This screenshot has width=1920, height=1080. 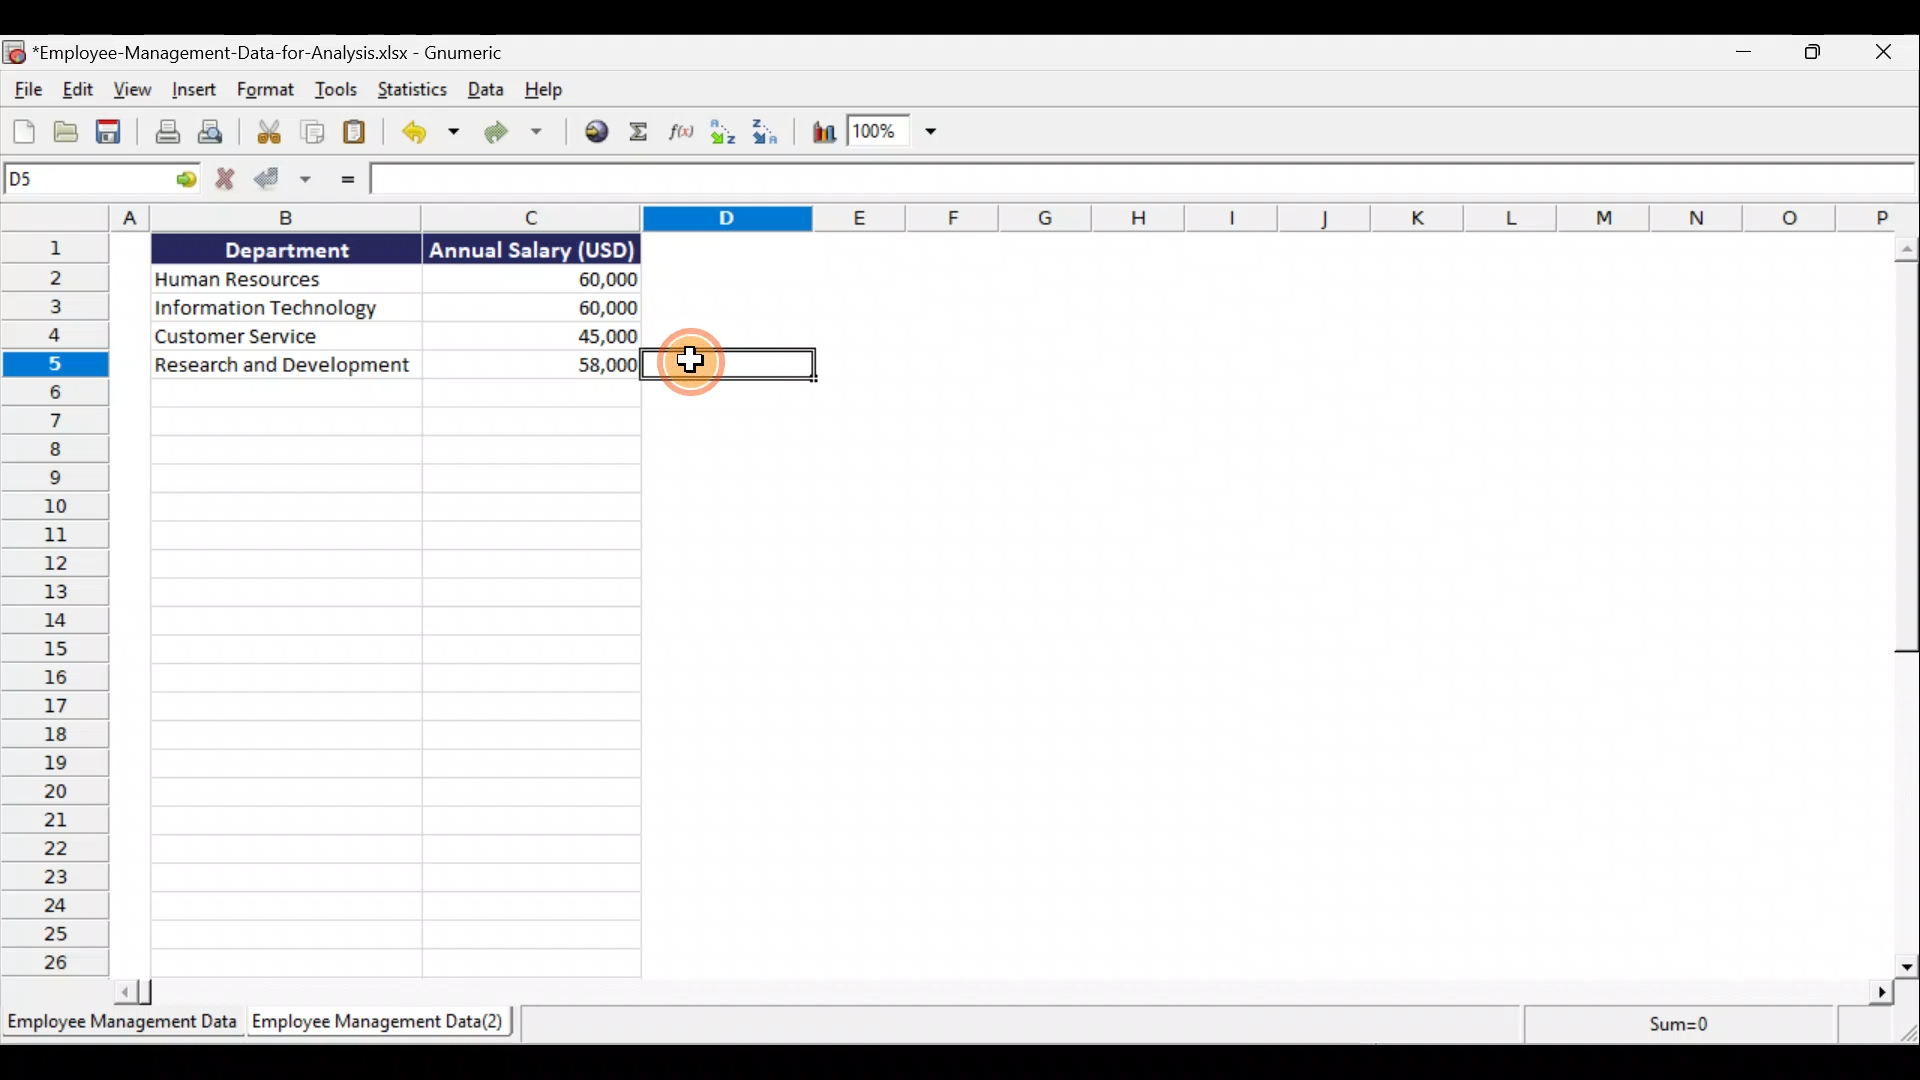 I want to click on Cell allocation, so click(x=99, y=179).